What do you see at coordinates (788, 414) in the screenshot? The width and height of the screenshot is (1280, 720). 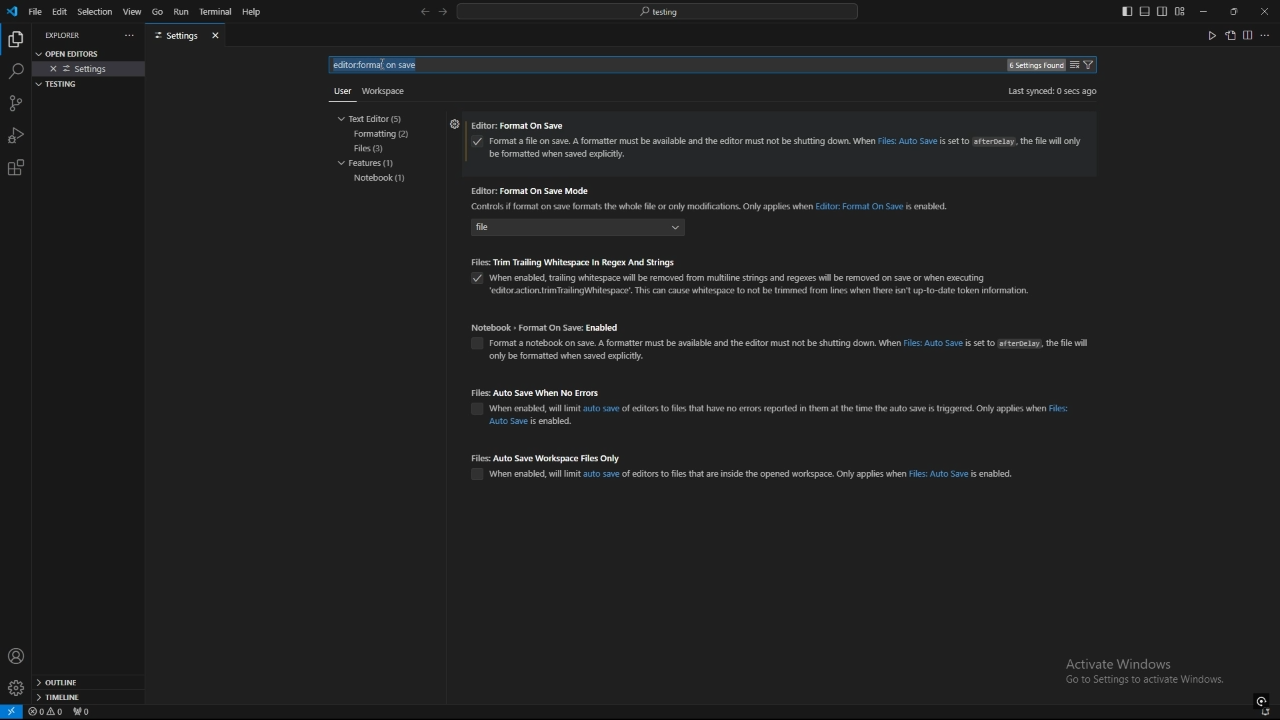 I see `files auto save when no errors information` at bounding box center [788, 414].